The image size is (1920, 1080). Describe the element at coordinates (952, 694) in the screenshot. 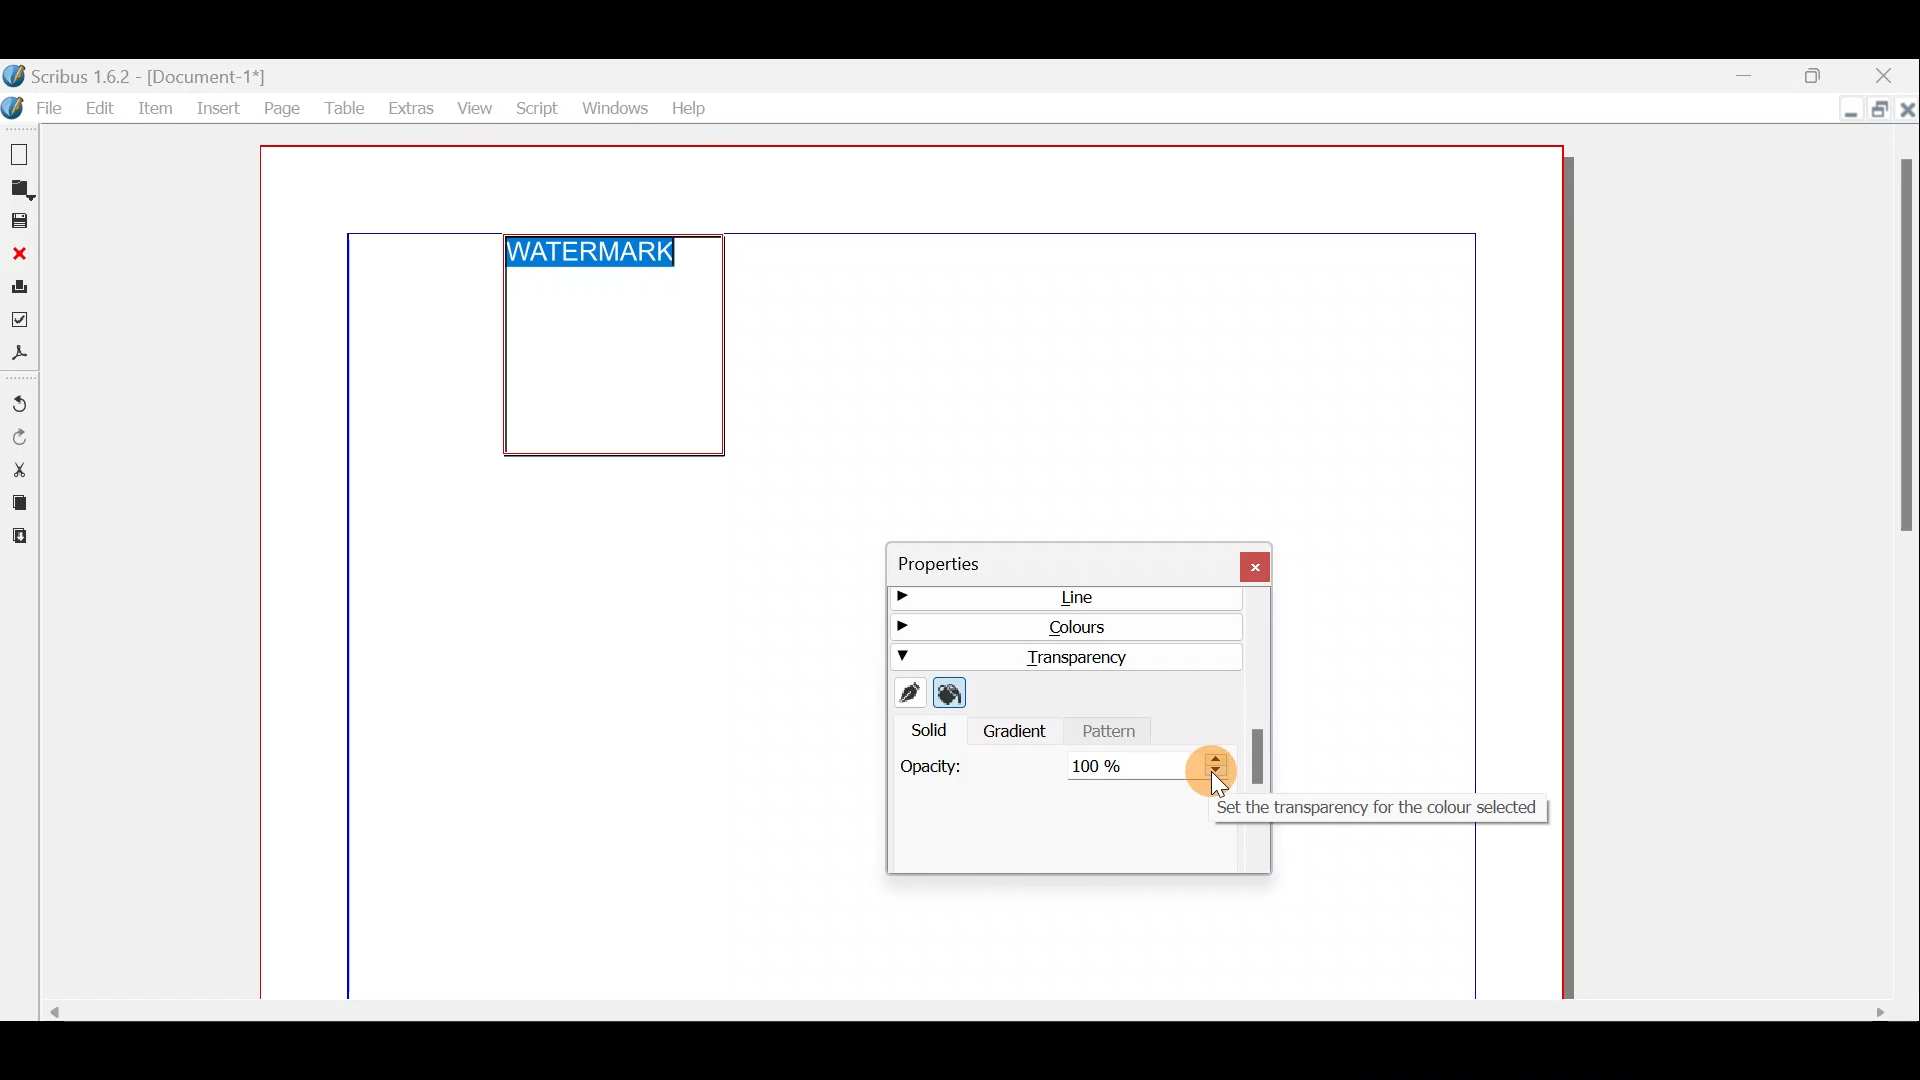

I see `Edit fill colour properties` at that location.